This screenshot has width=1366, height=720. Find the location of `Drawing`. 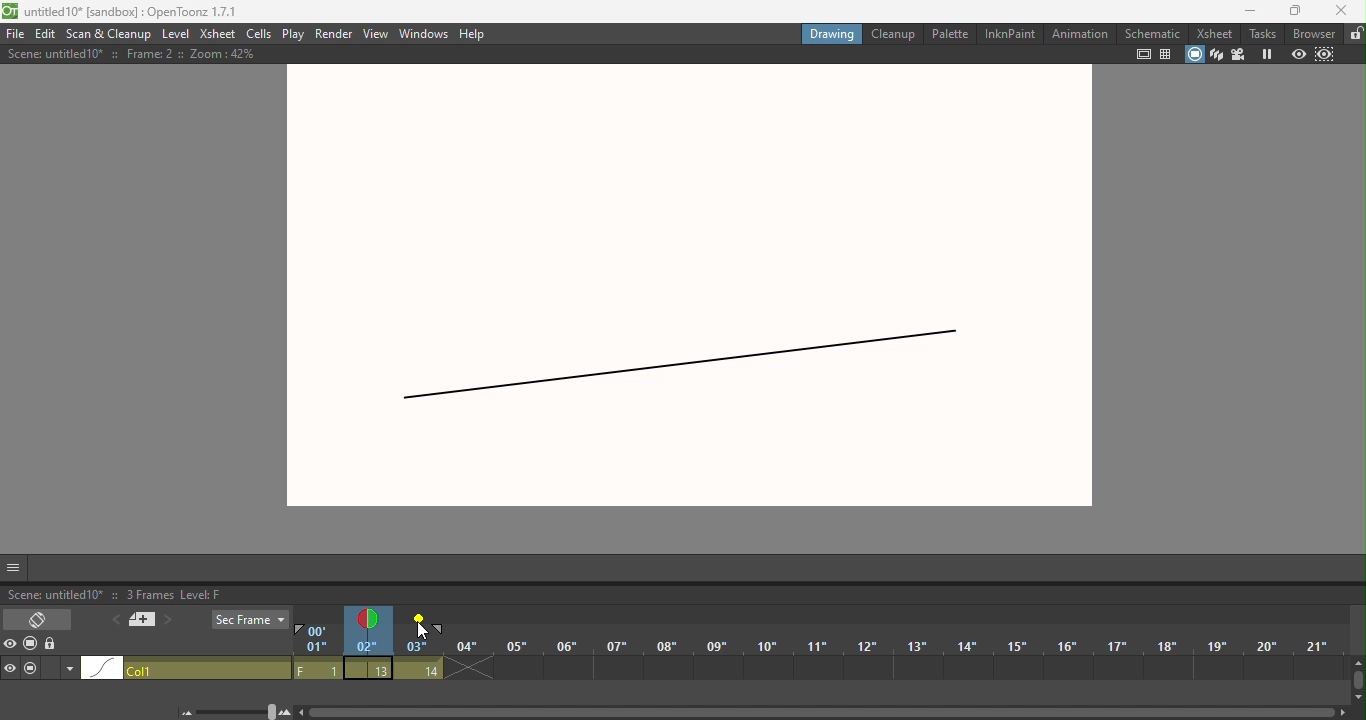

Drawing is located at coordinates (831, 33).